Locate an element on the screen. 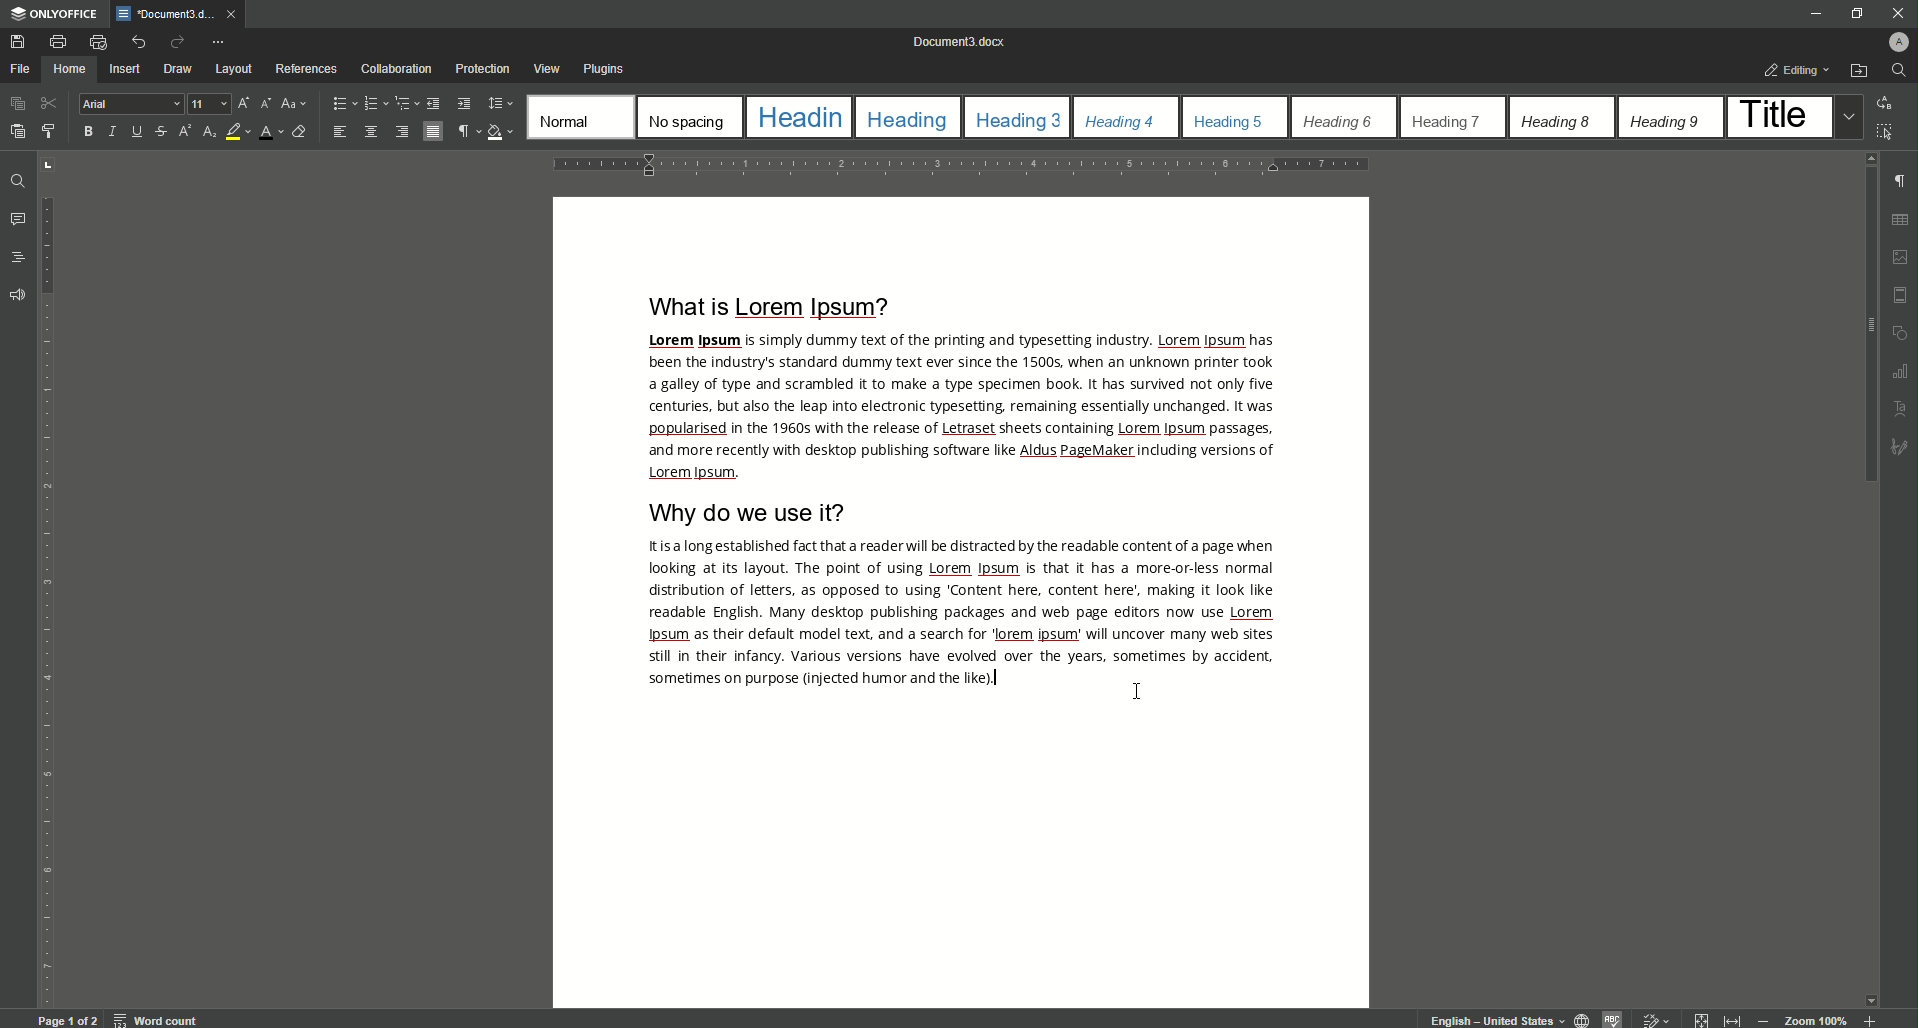 This screenshot has width=1918, height=1028. Graphs is located at coordinates (1904, 369).